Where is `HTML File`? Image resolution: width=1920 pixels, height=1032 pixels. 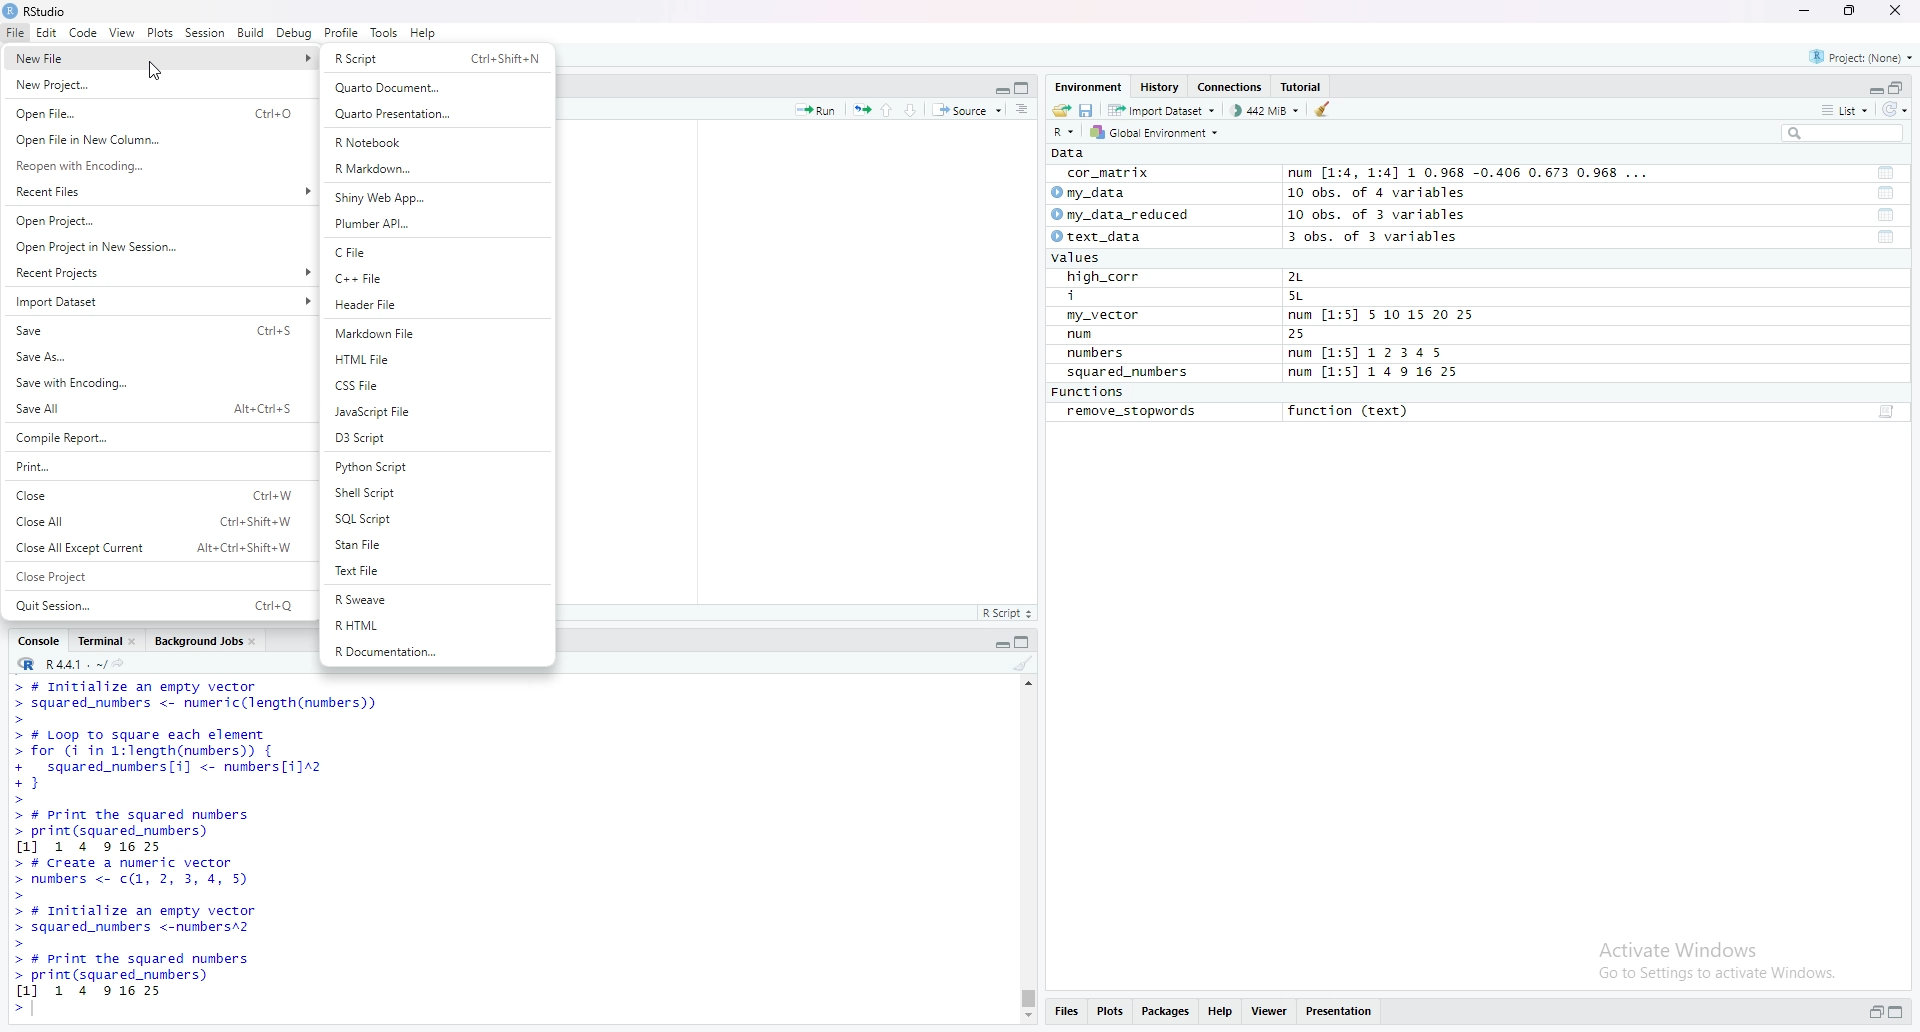 HTML File is located at coordinates (429, 359).